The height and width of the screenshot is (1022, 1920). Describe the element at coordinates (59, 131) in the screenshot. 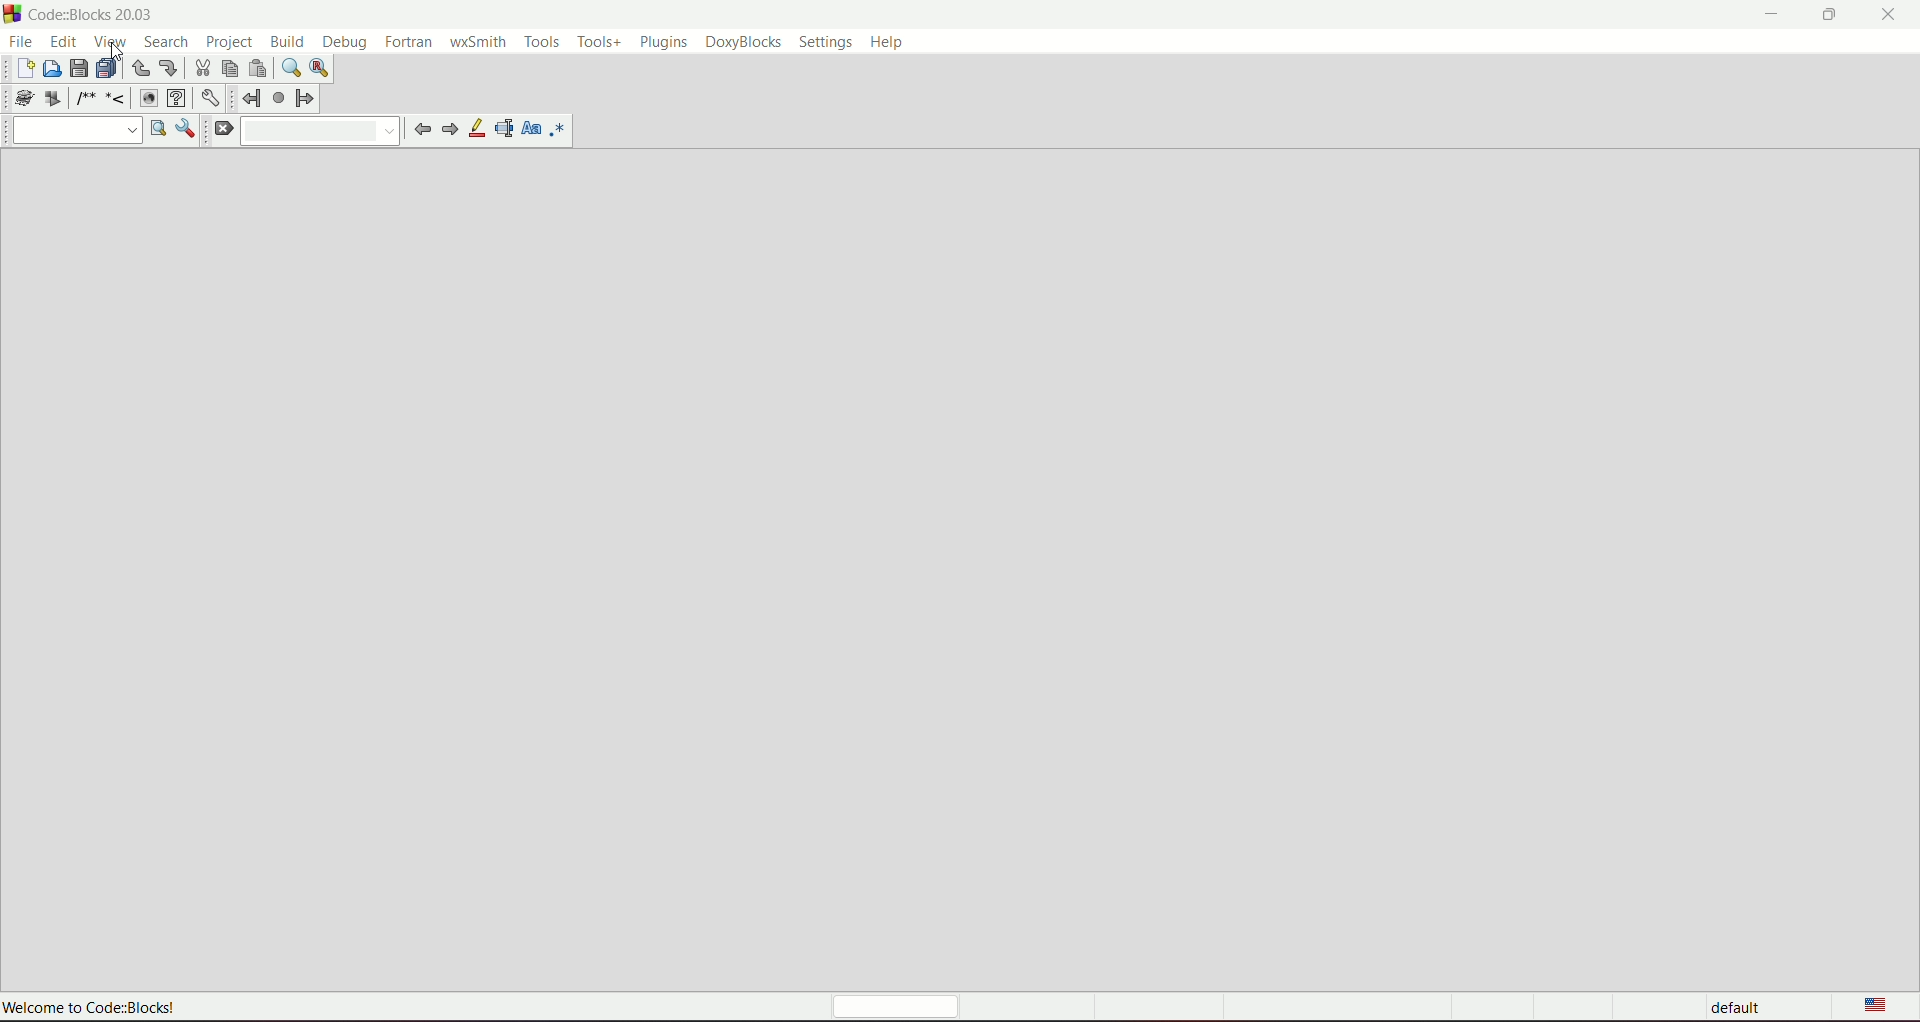

I see `drop down` at that location.